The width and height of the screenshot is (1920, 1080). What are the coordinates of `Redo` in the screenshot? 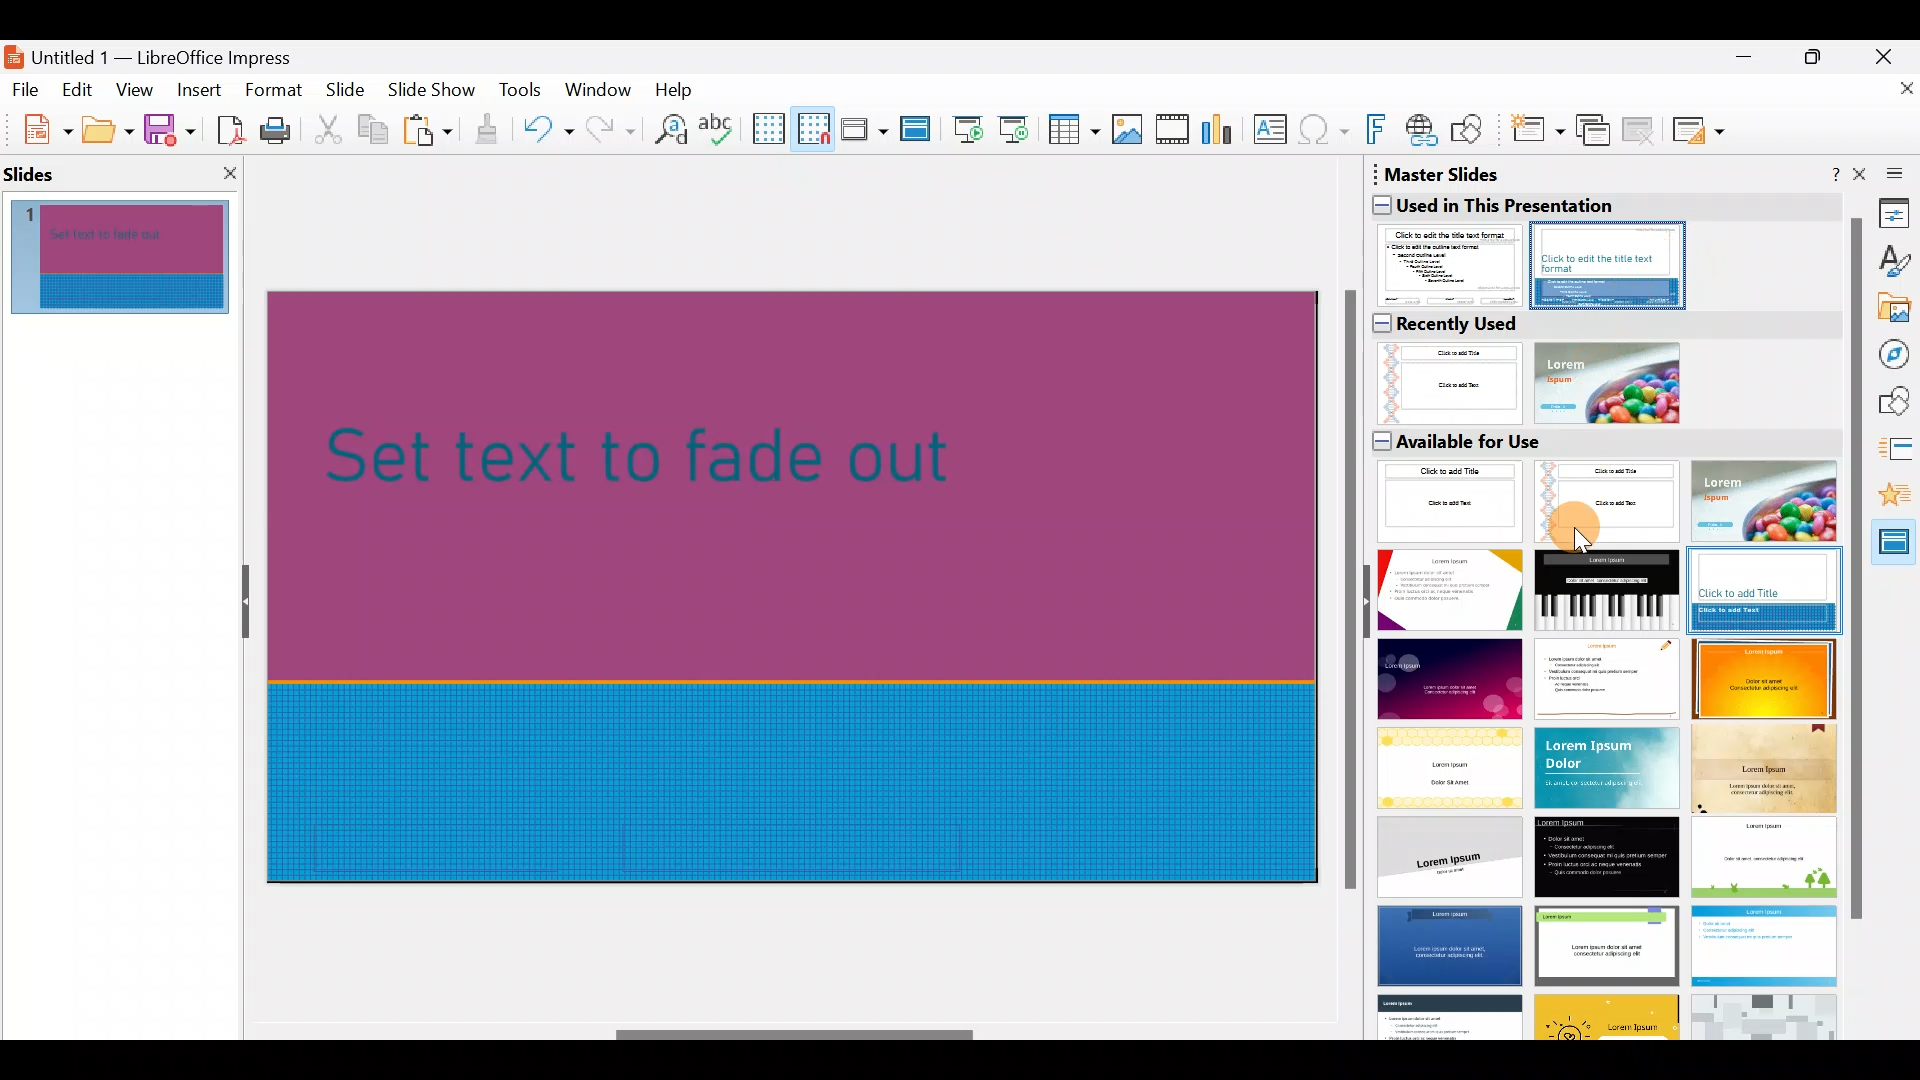 It's located at (608, 129).